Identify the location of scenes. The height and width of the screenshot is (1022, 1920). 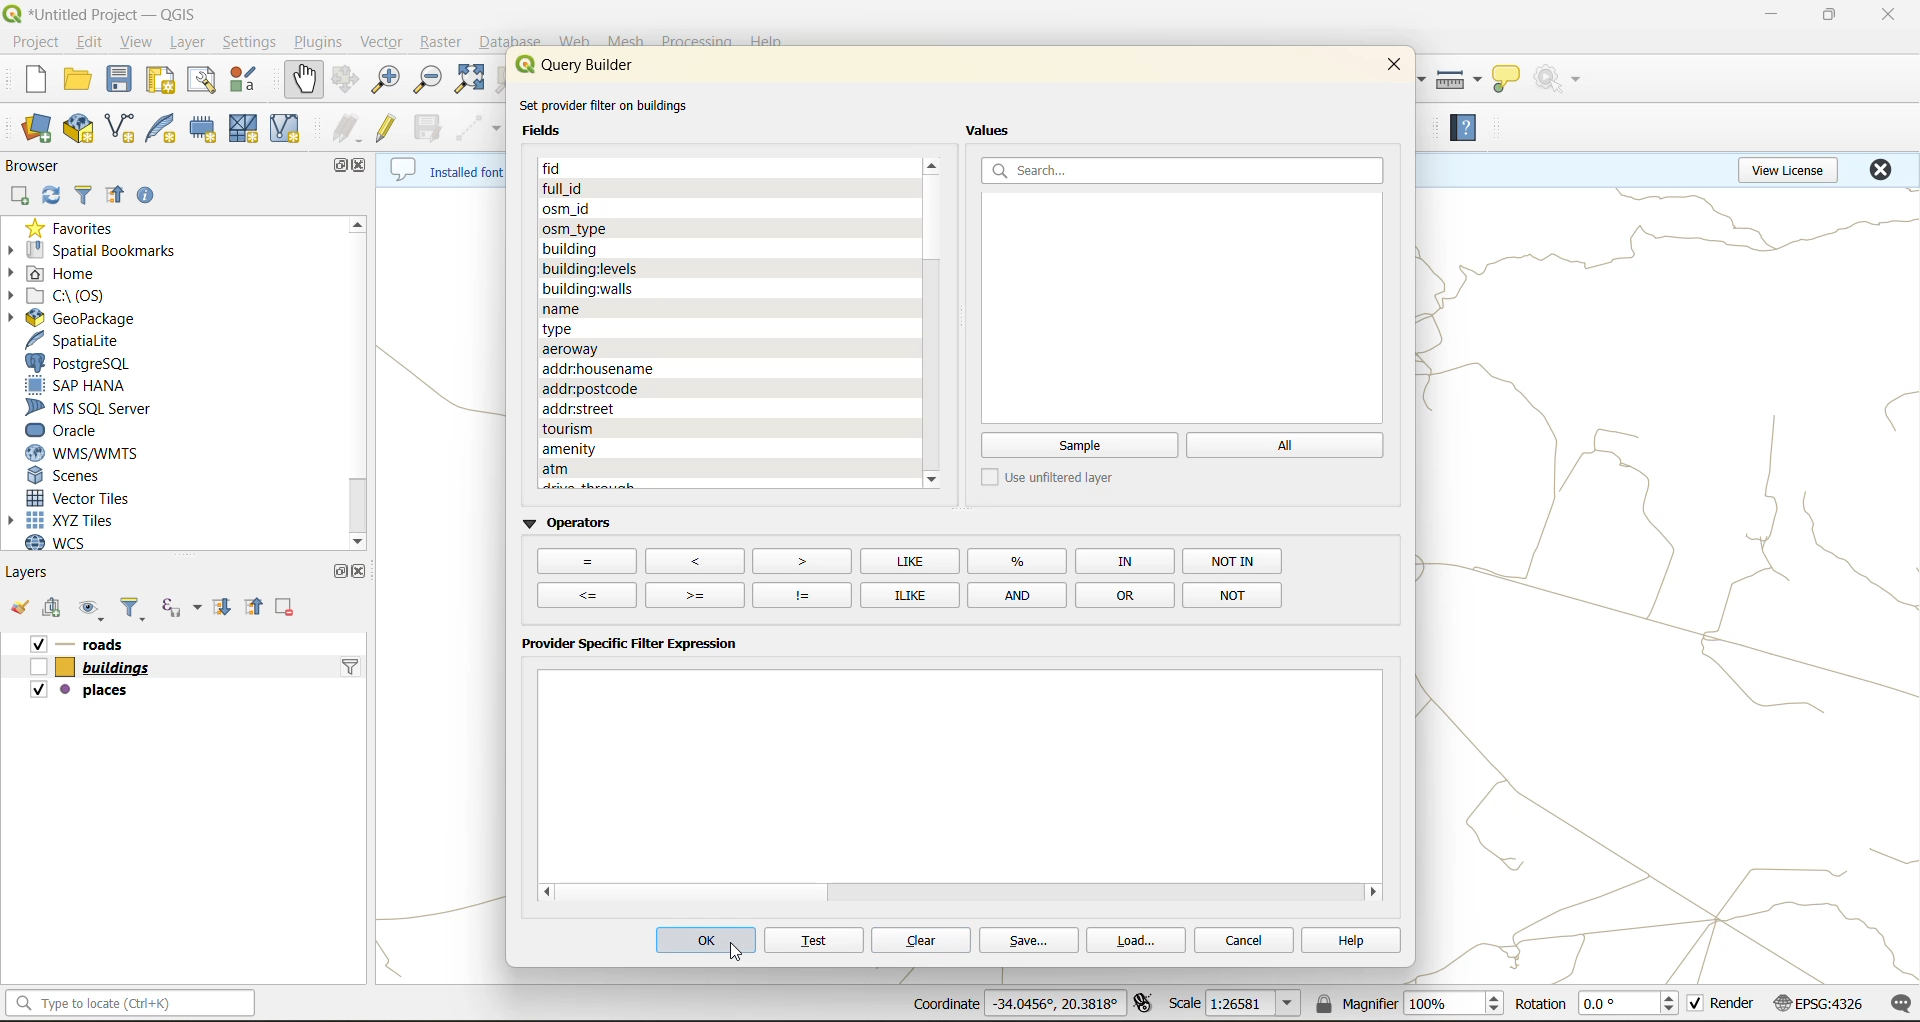
(75, 475).